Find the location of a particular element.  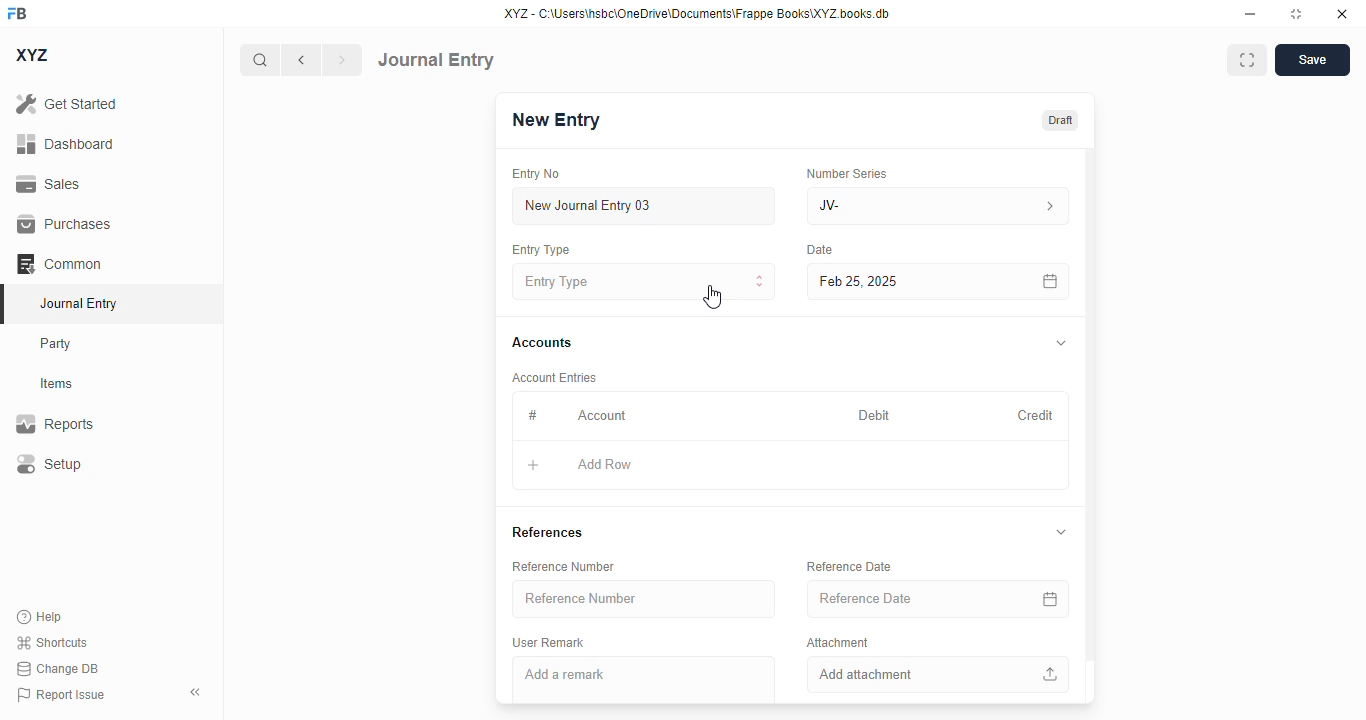

entry type is located at coordinates (643, 281).